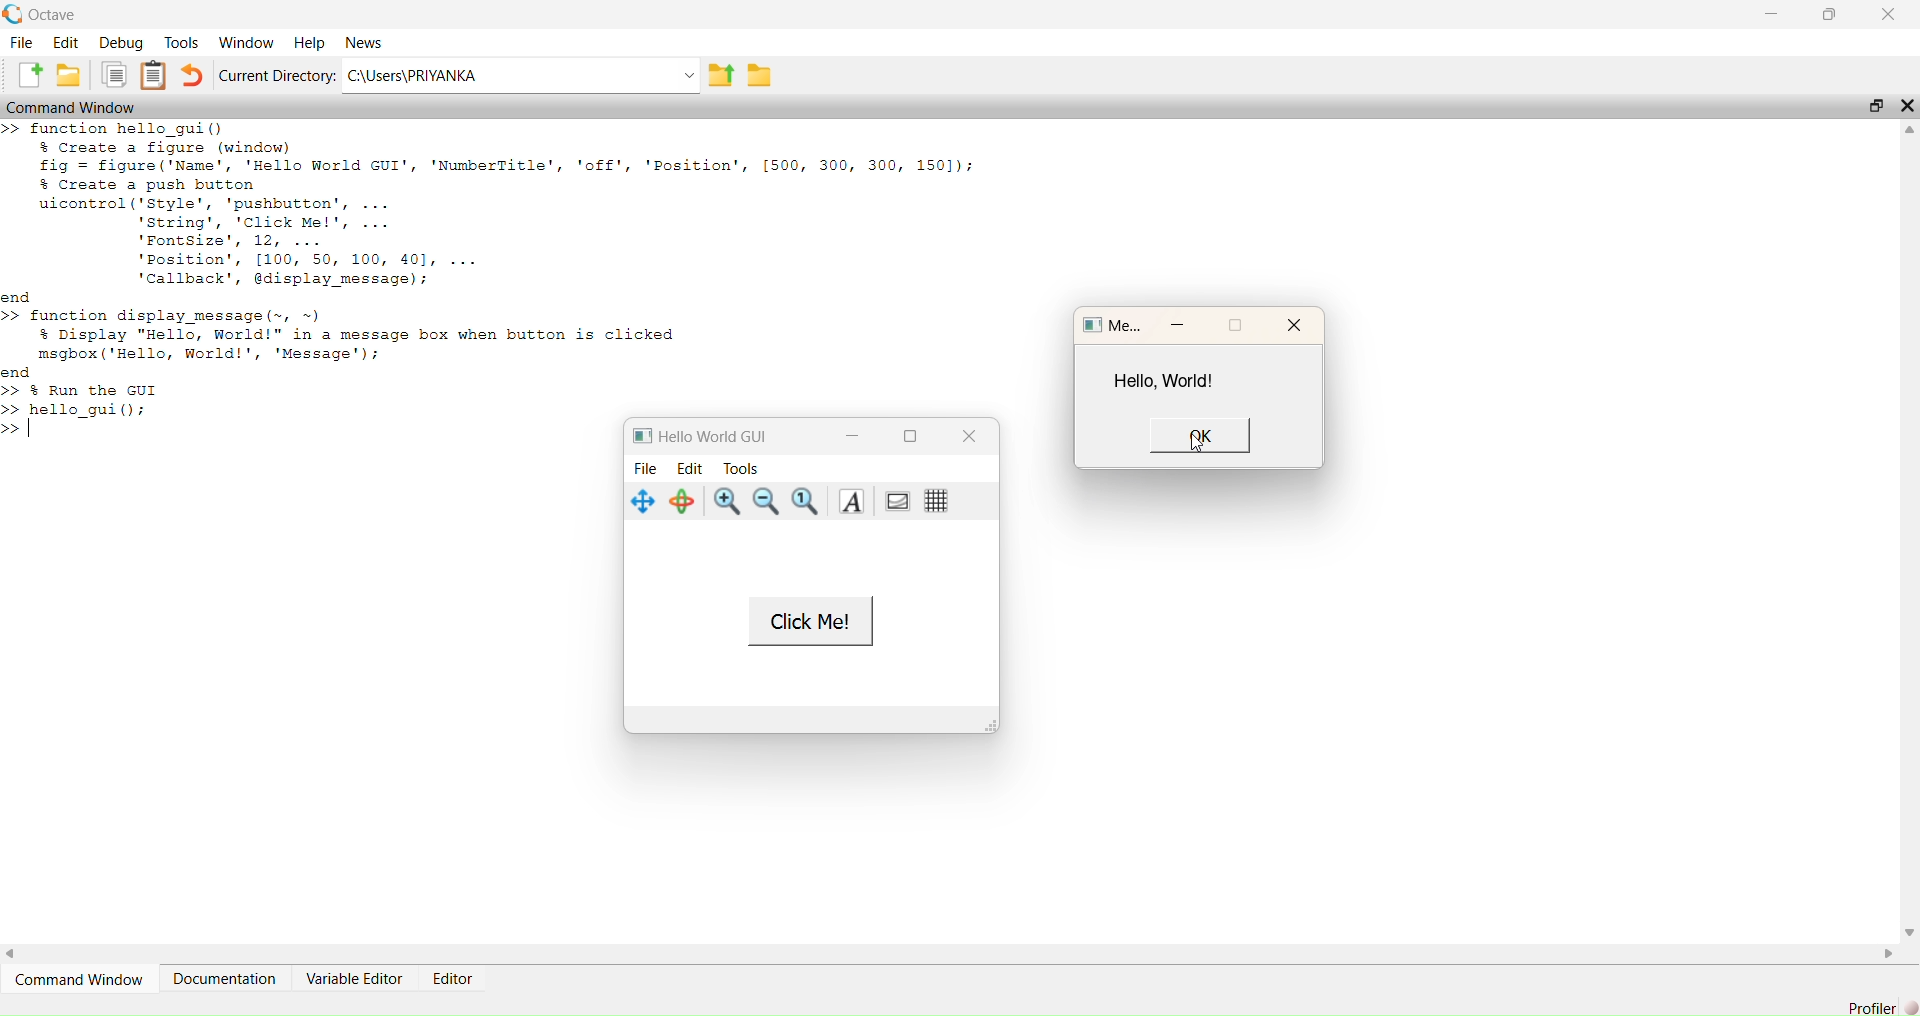 The height and width of the screenshot is (1016, 1920). I want to click on Command Window, so click(84, 980).